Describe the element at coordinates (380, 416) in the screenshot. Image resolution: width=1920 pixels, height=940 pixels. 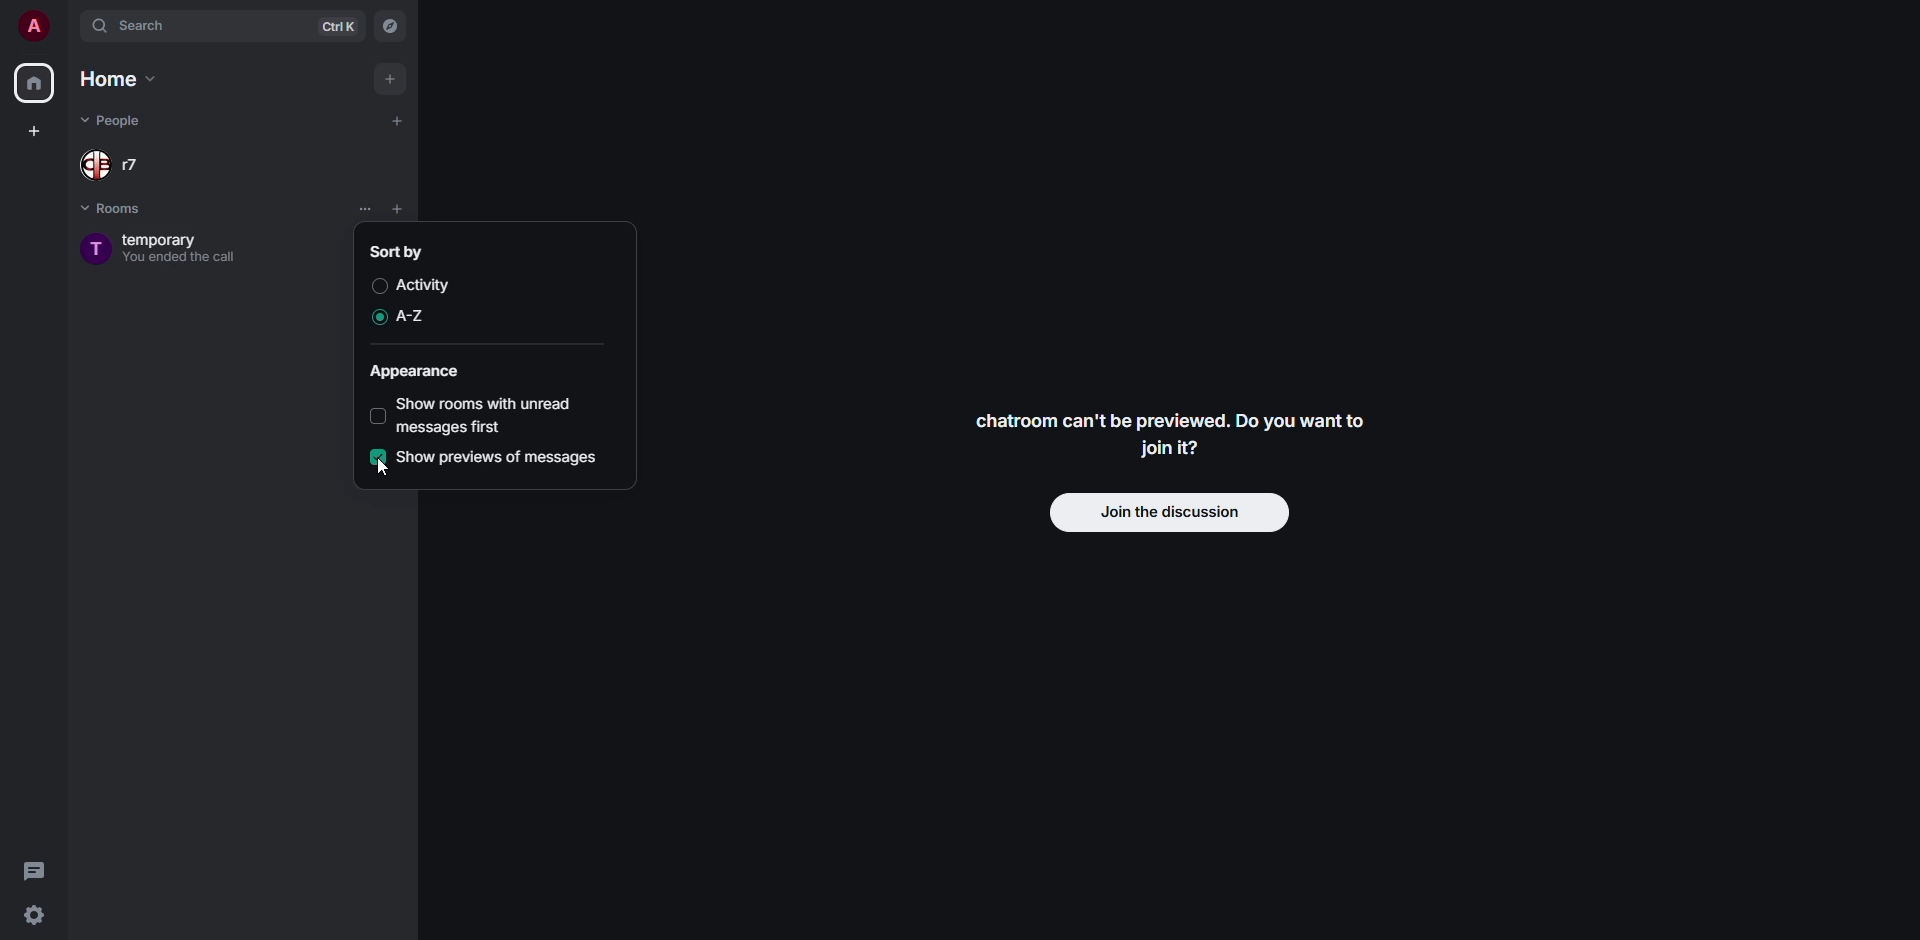
I see `disabled` at that location.